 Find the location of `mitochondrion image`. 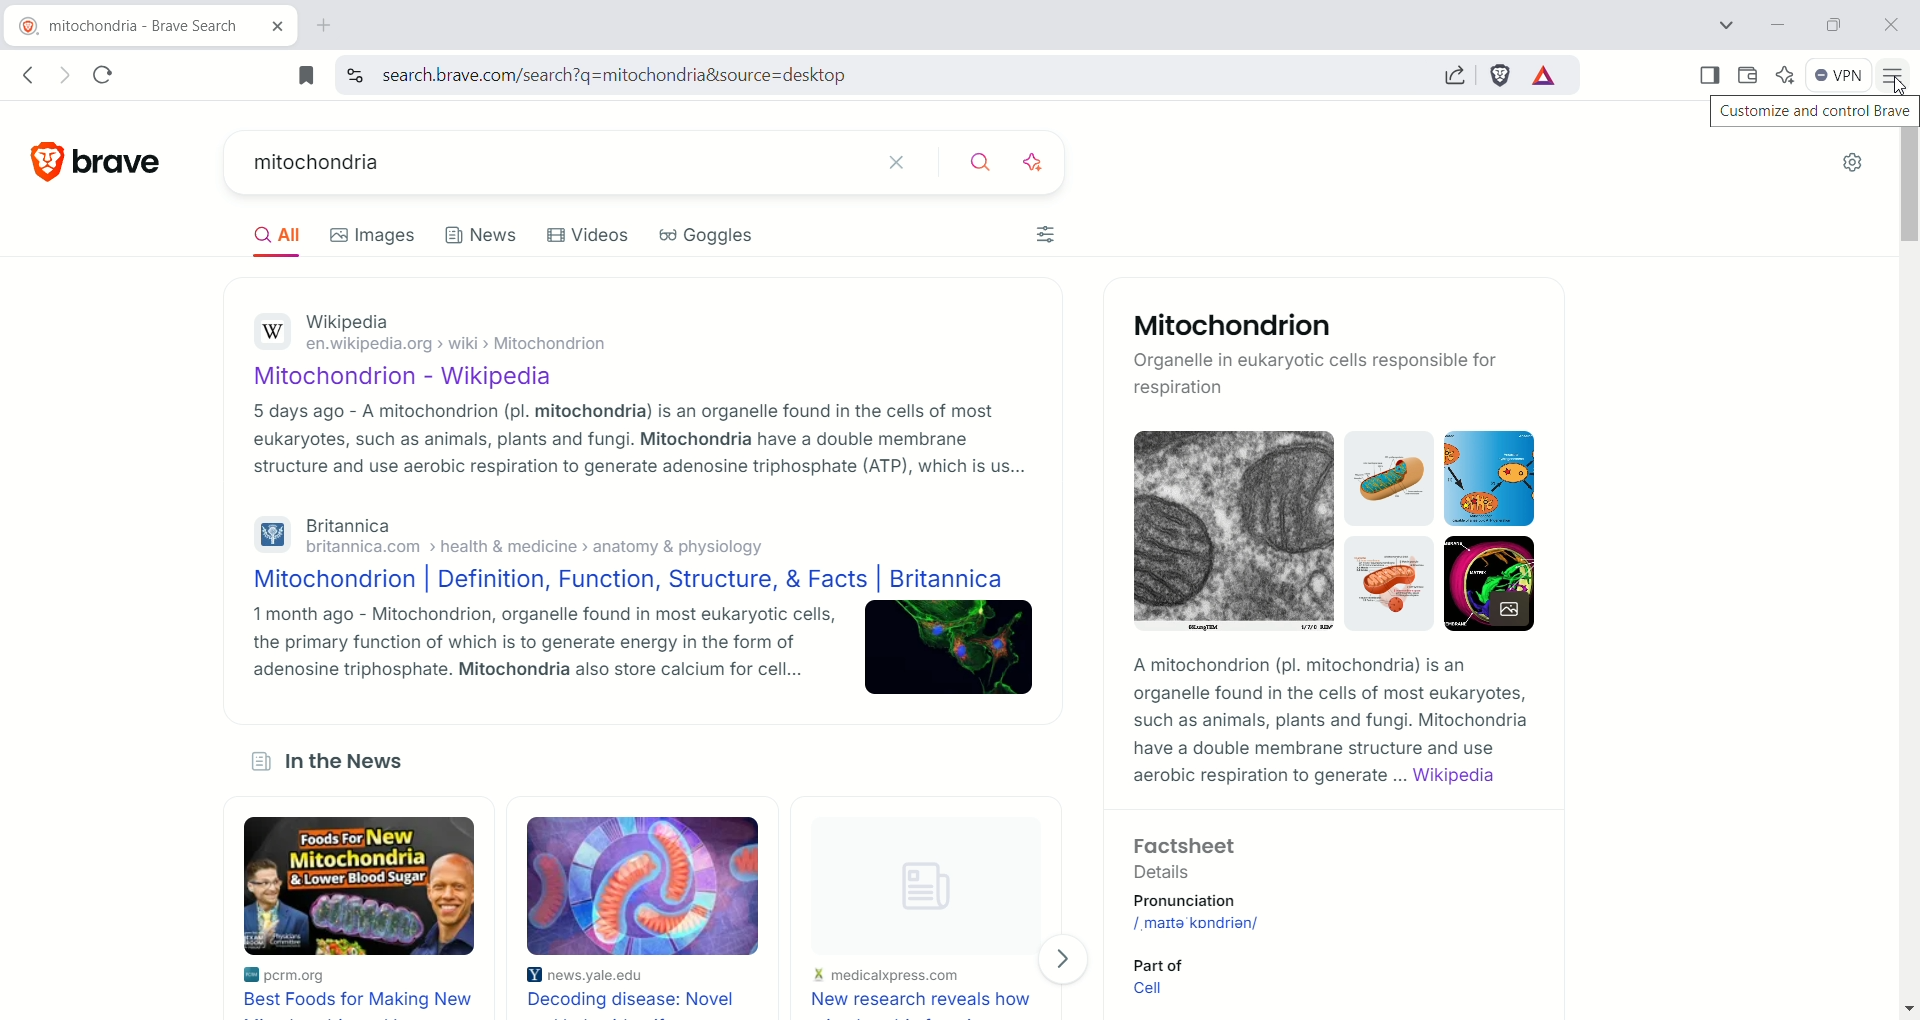

mitochondrion image is located at coordinates (970, 646).